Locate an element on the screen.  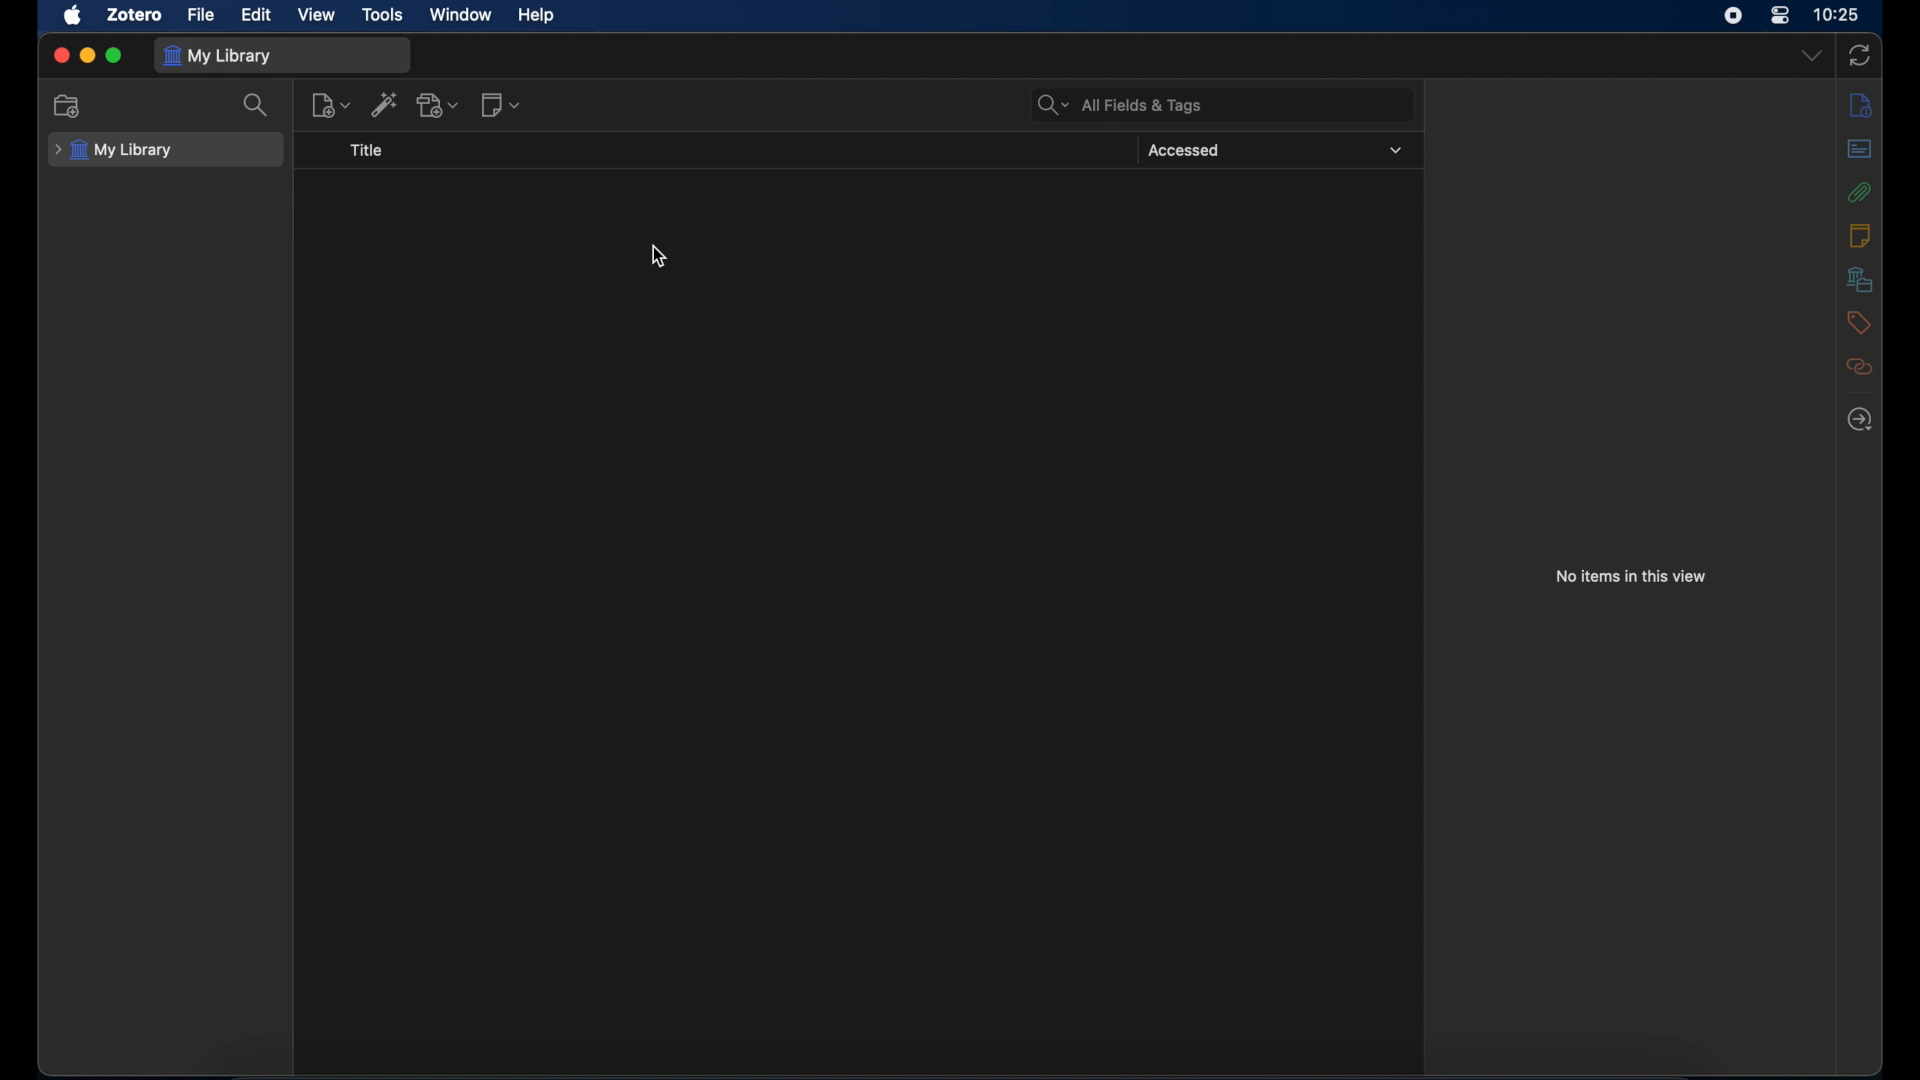
close is located at coordinates (60, 55).